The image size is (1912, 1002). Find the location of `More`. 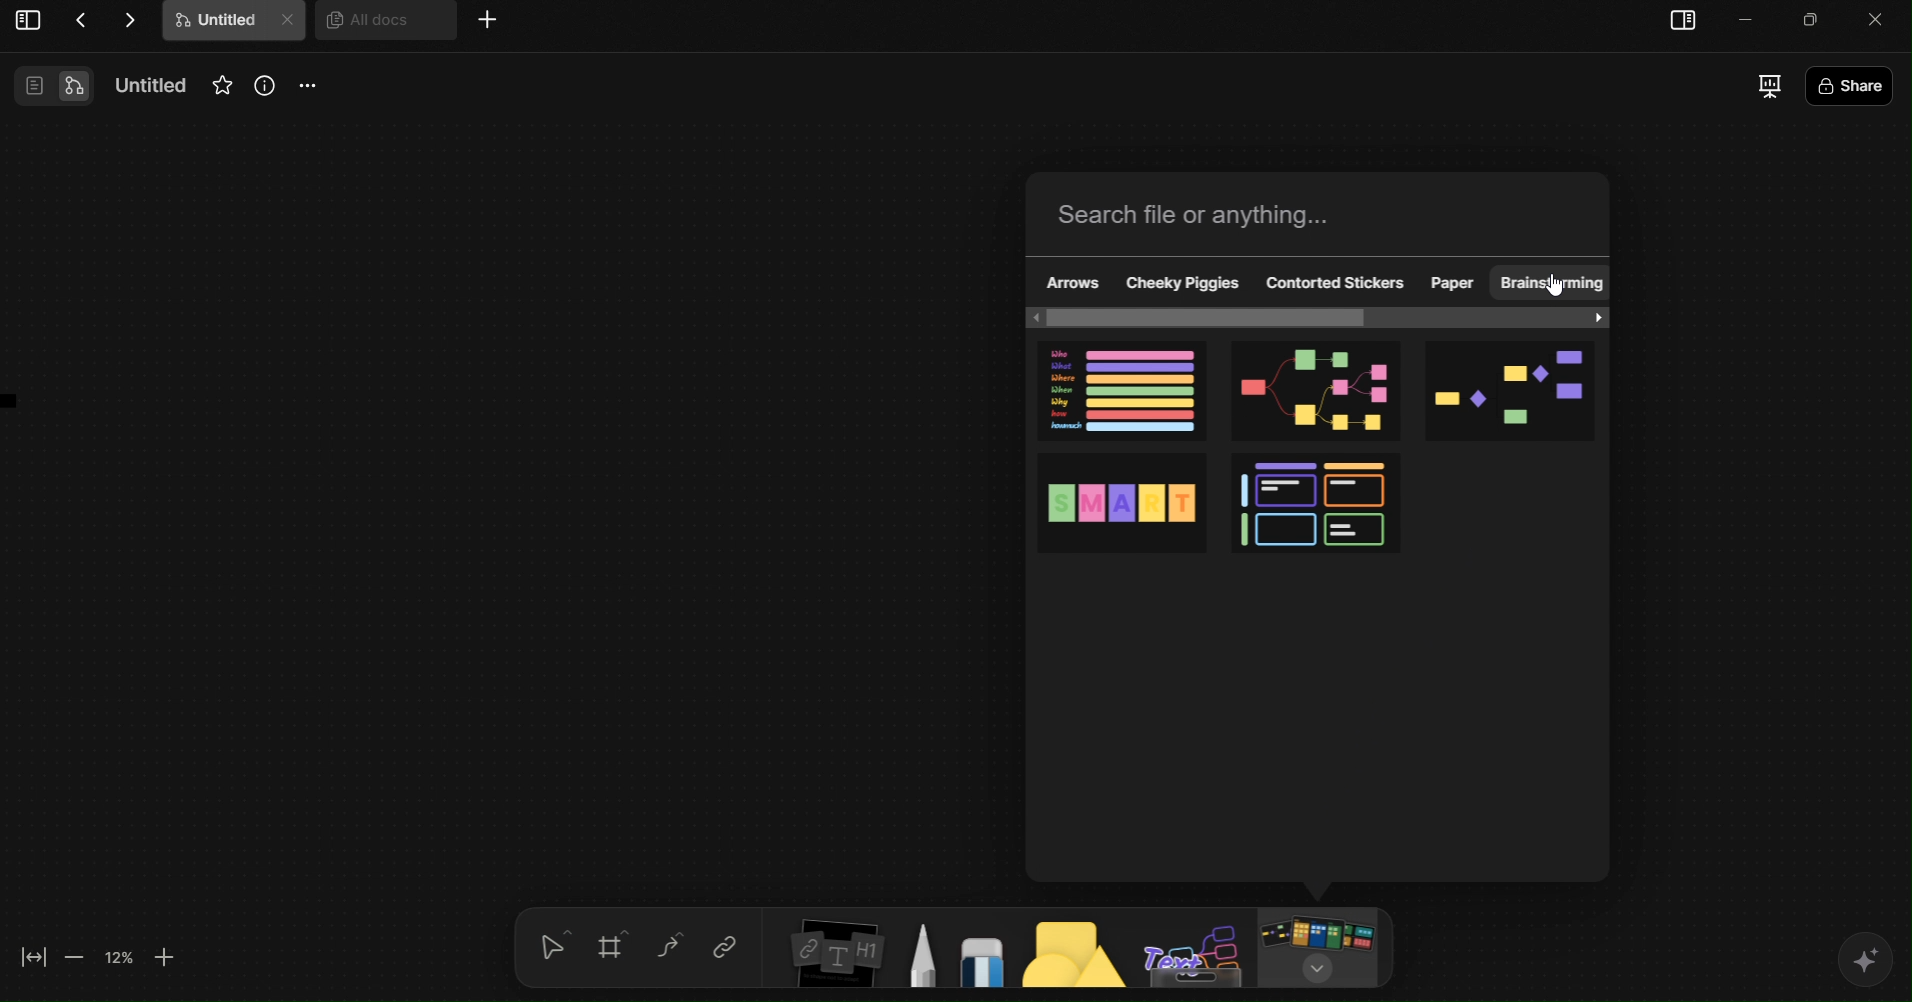

More is located at coordinates (308, 88).